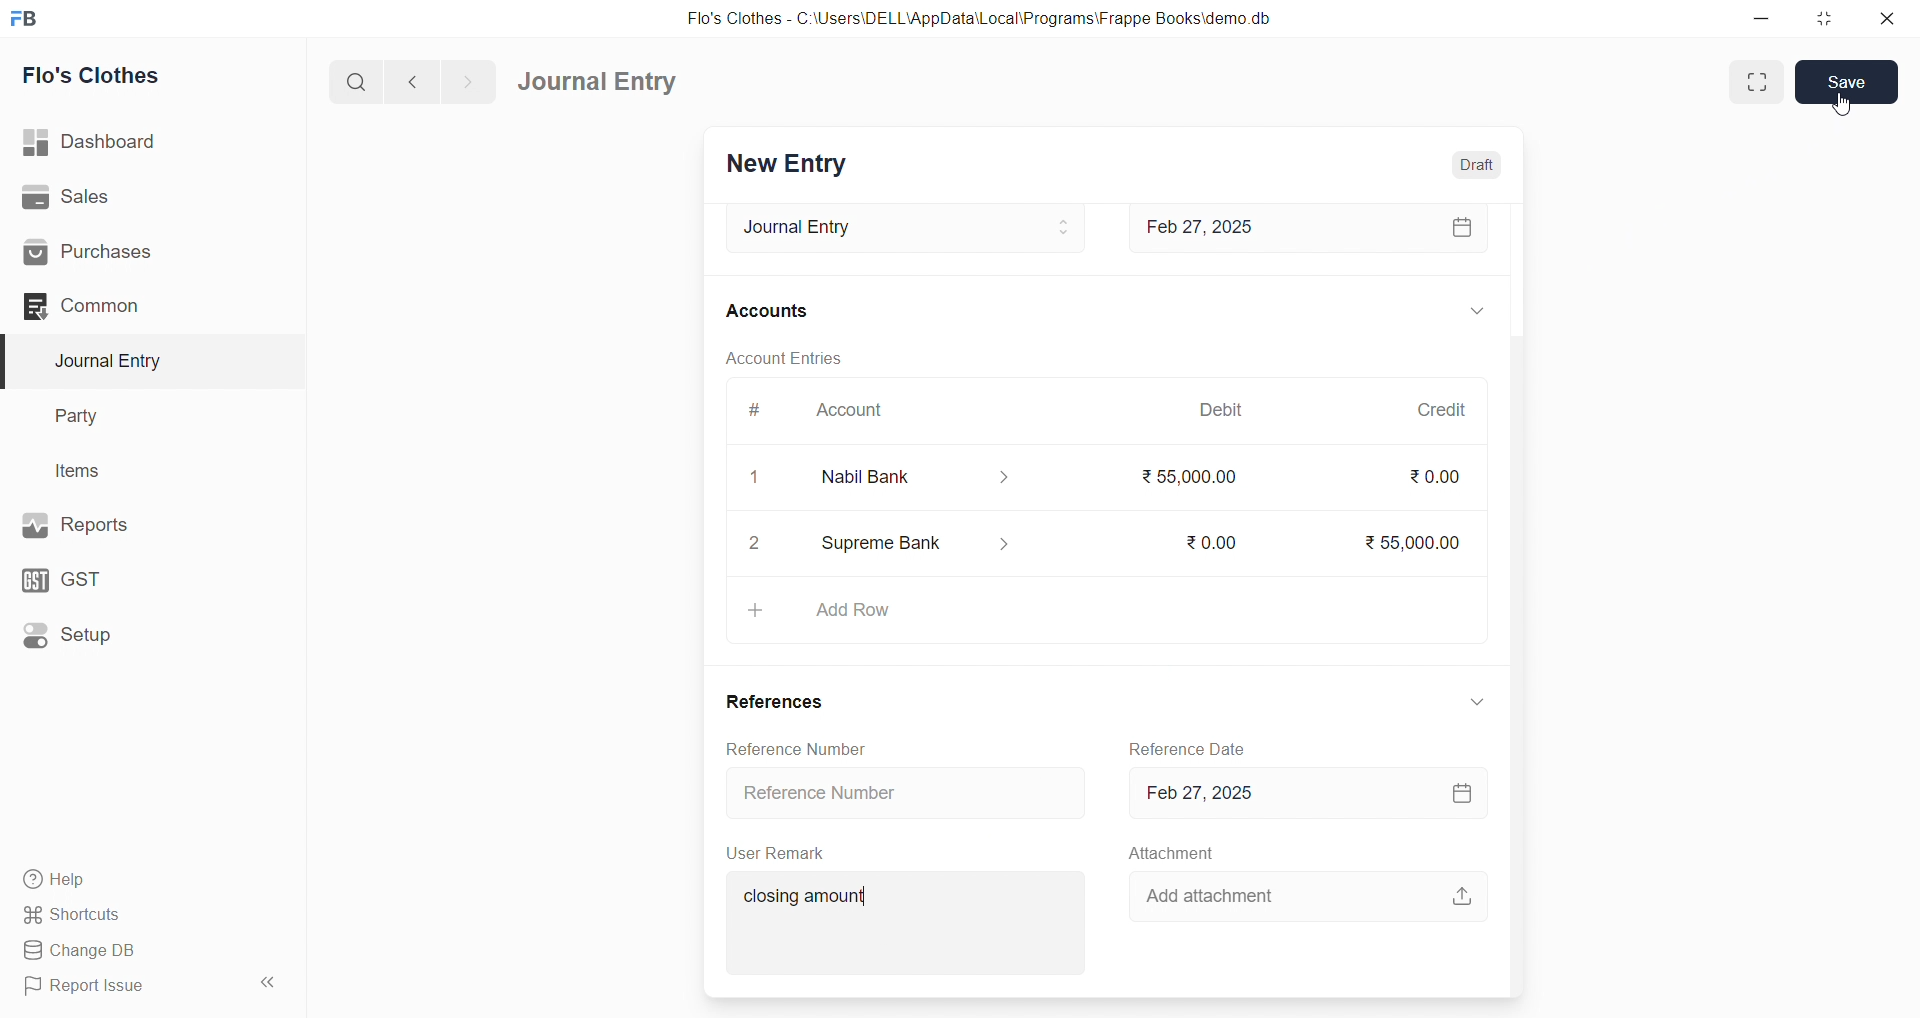 Image resolution: width=1920 pixels, height=1018 pixels. What do you see at coordinates (353, 84) in the screenshot?
I see `search` at bounding box center [353, 84].